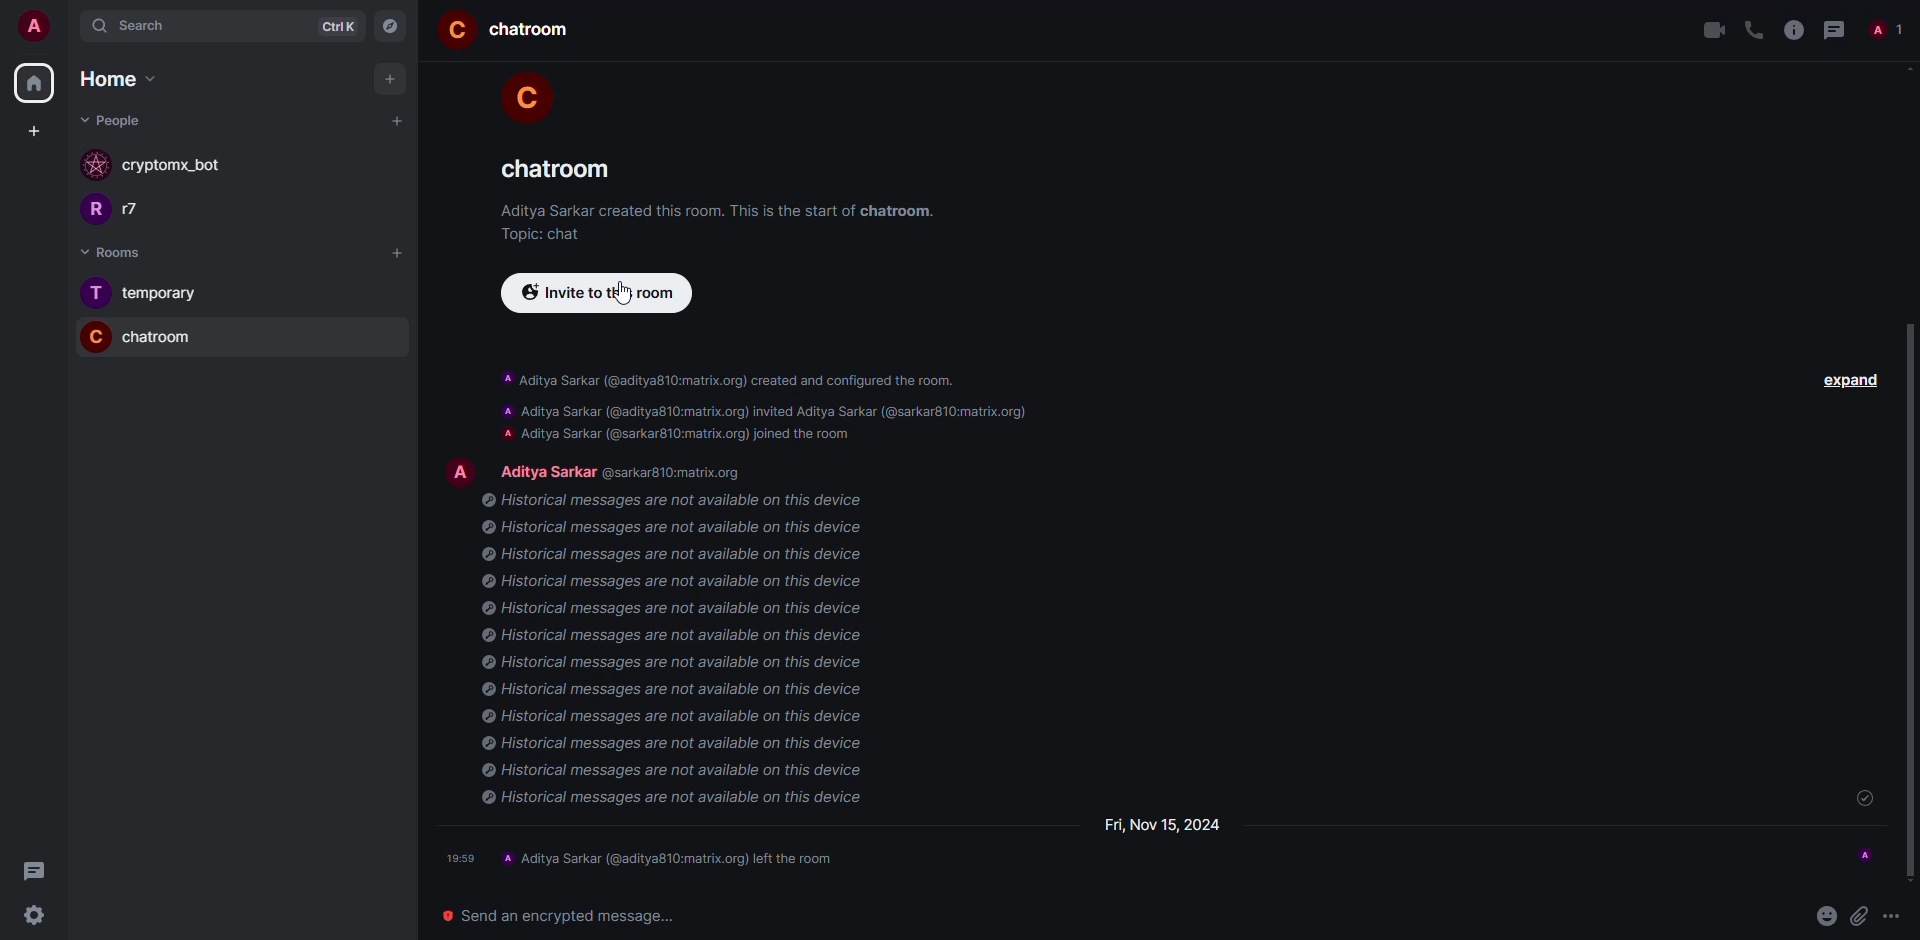 The image size is (1920, 940). I want to click on info, so click(776, 407).